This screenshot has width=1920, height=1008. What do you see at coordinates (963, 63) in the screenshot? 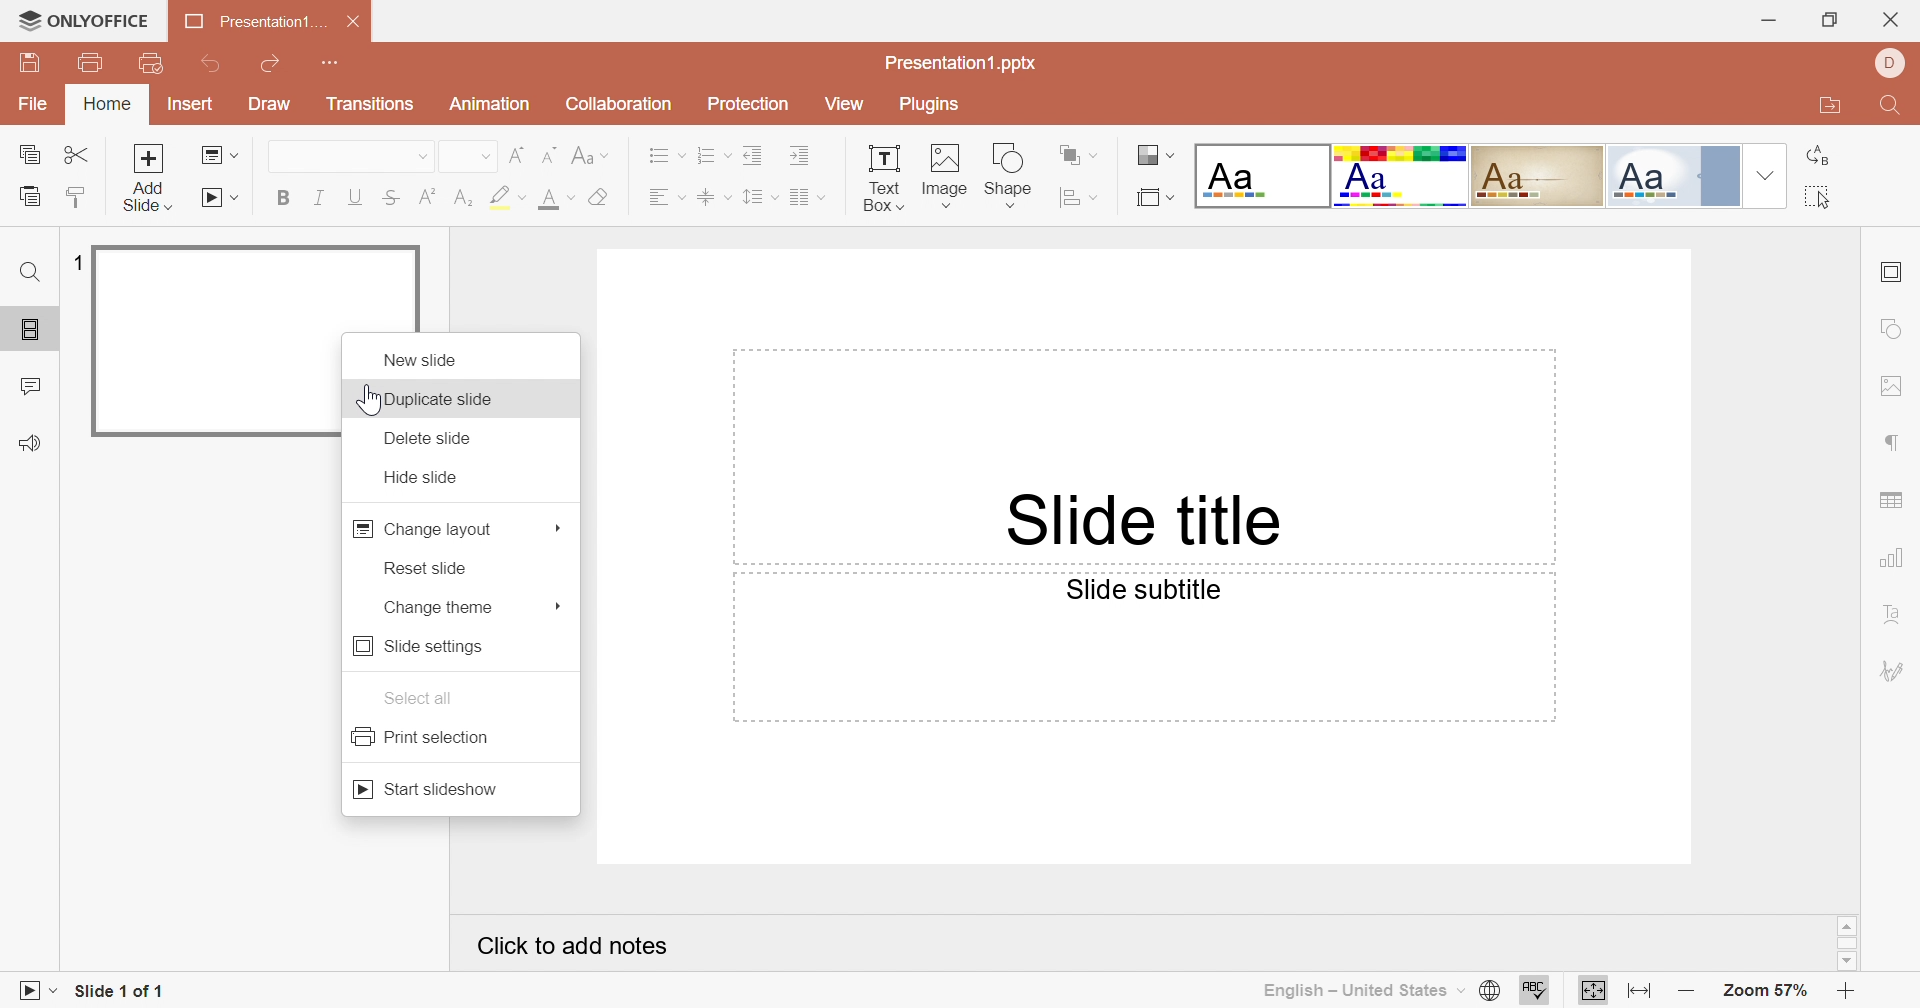
I see `Presentation1.pptx` at bounding box center [963, 63].